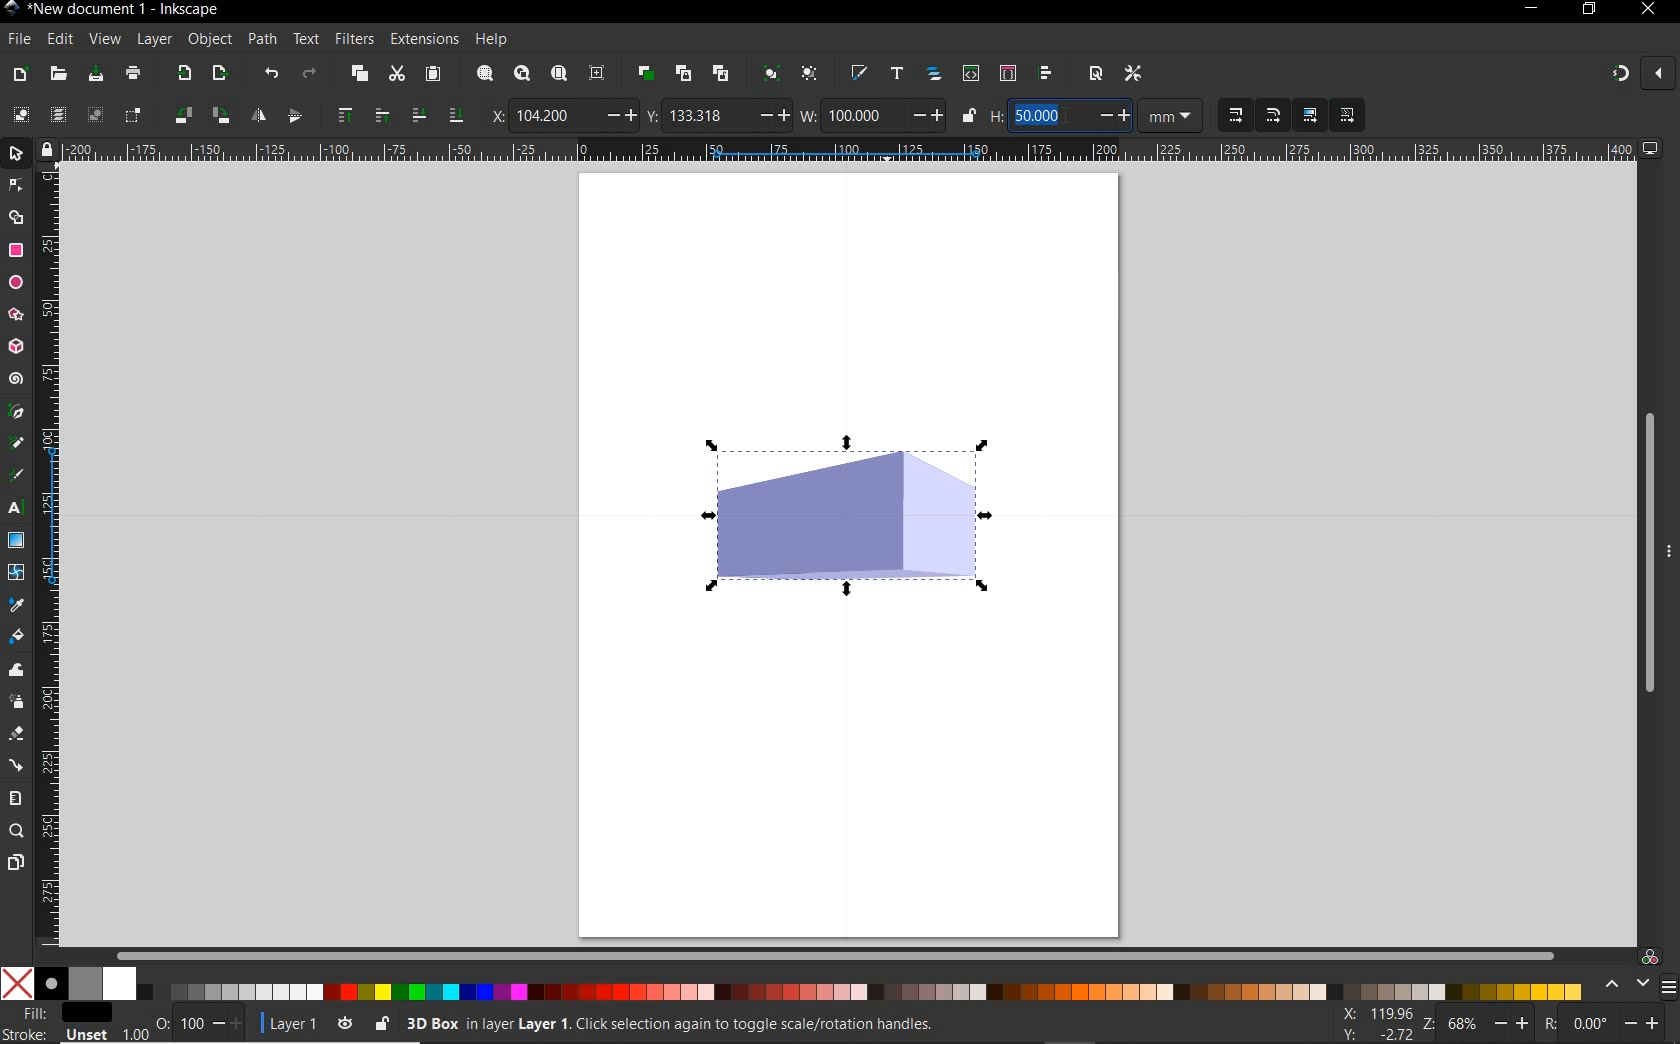 The image size is (1680, 1044). I want to click on copy, so click(358, 73).